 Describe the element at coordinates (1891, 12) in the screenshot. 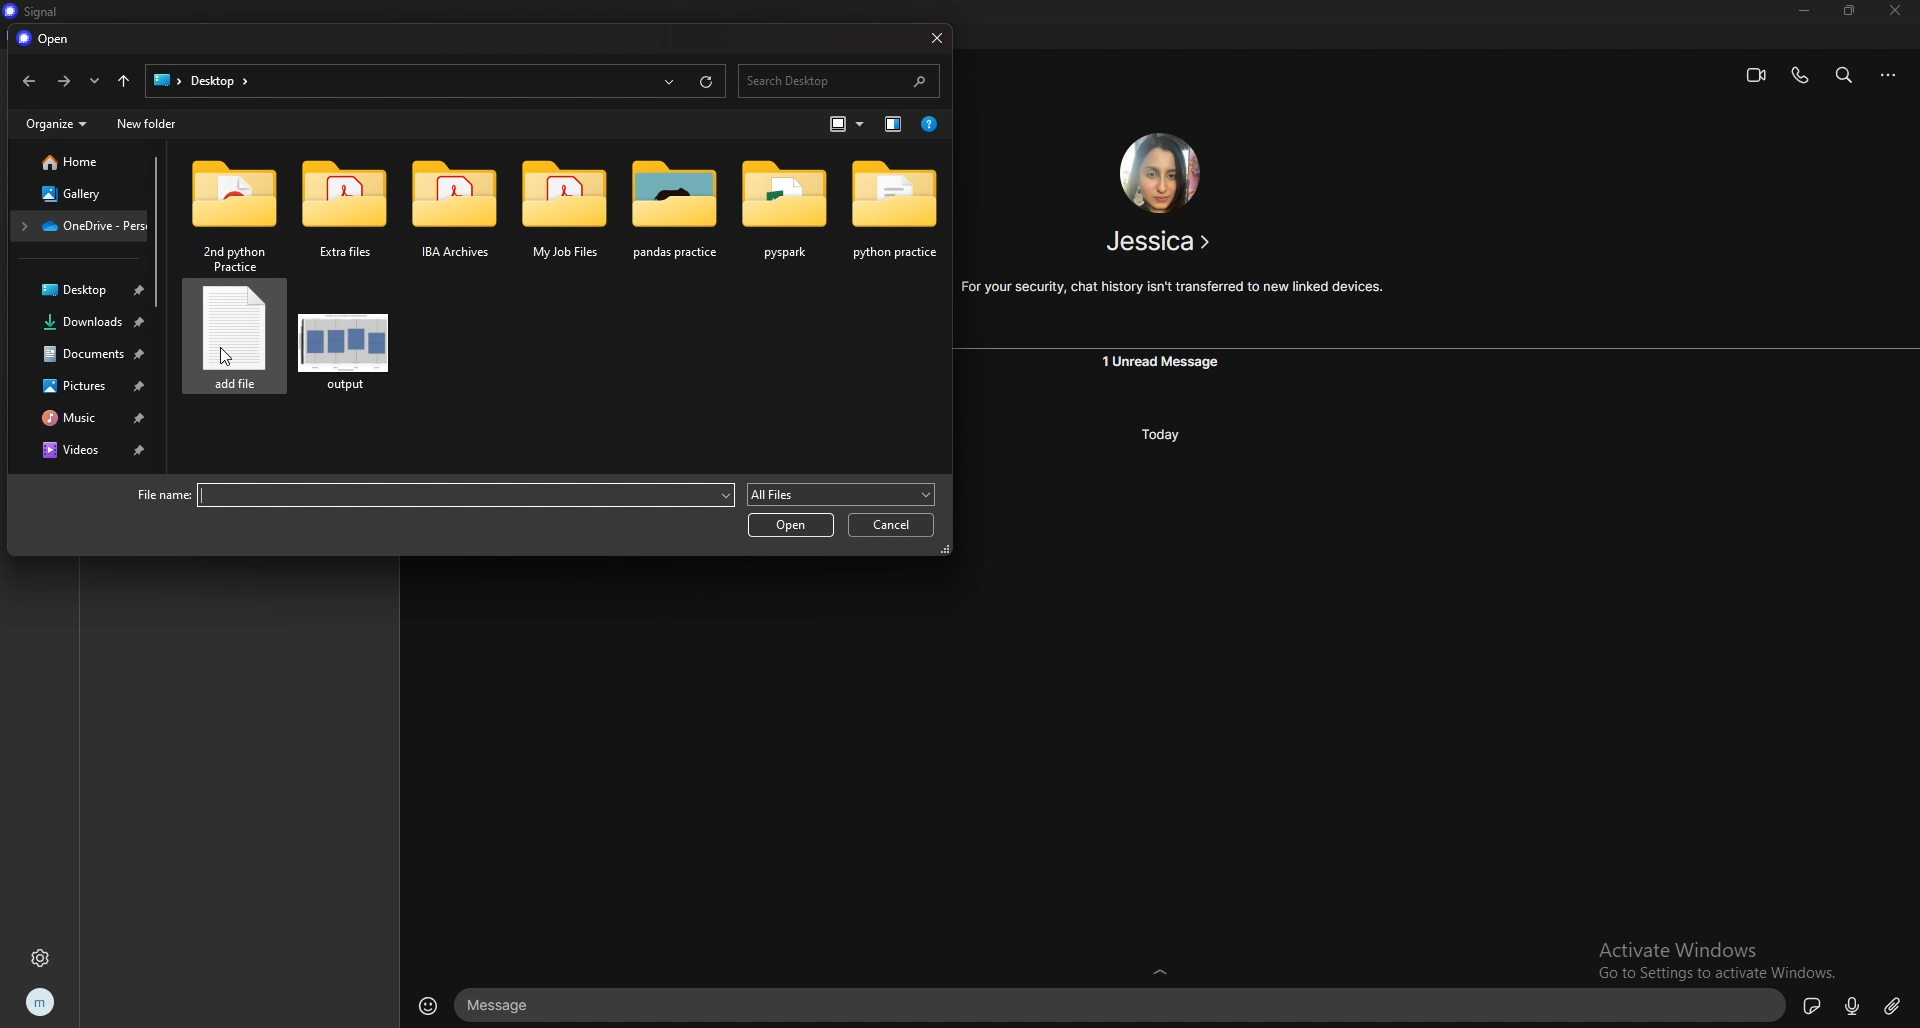

I see `close` at that location.